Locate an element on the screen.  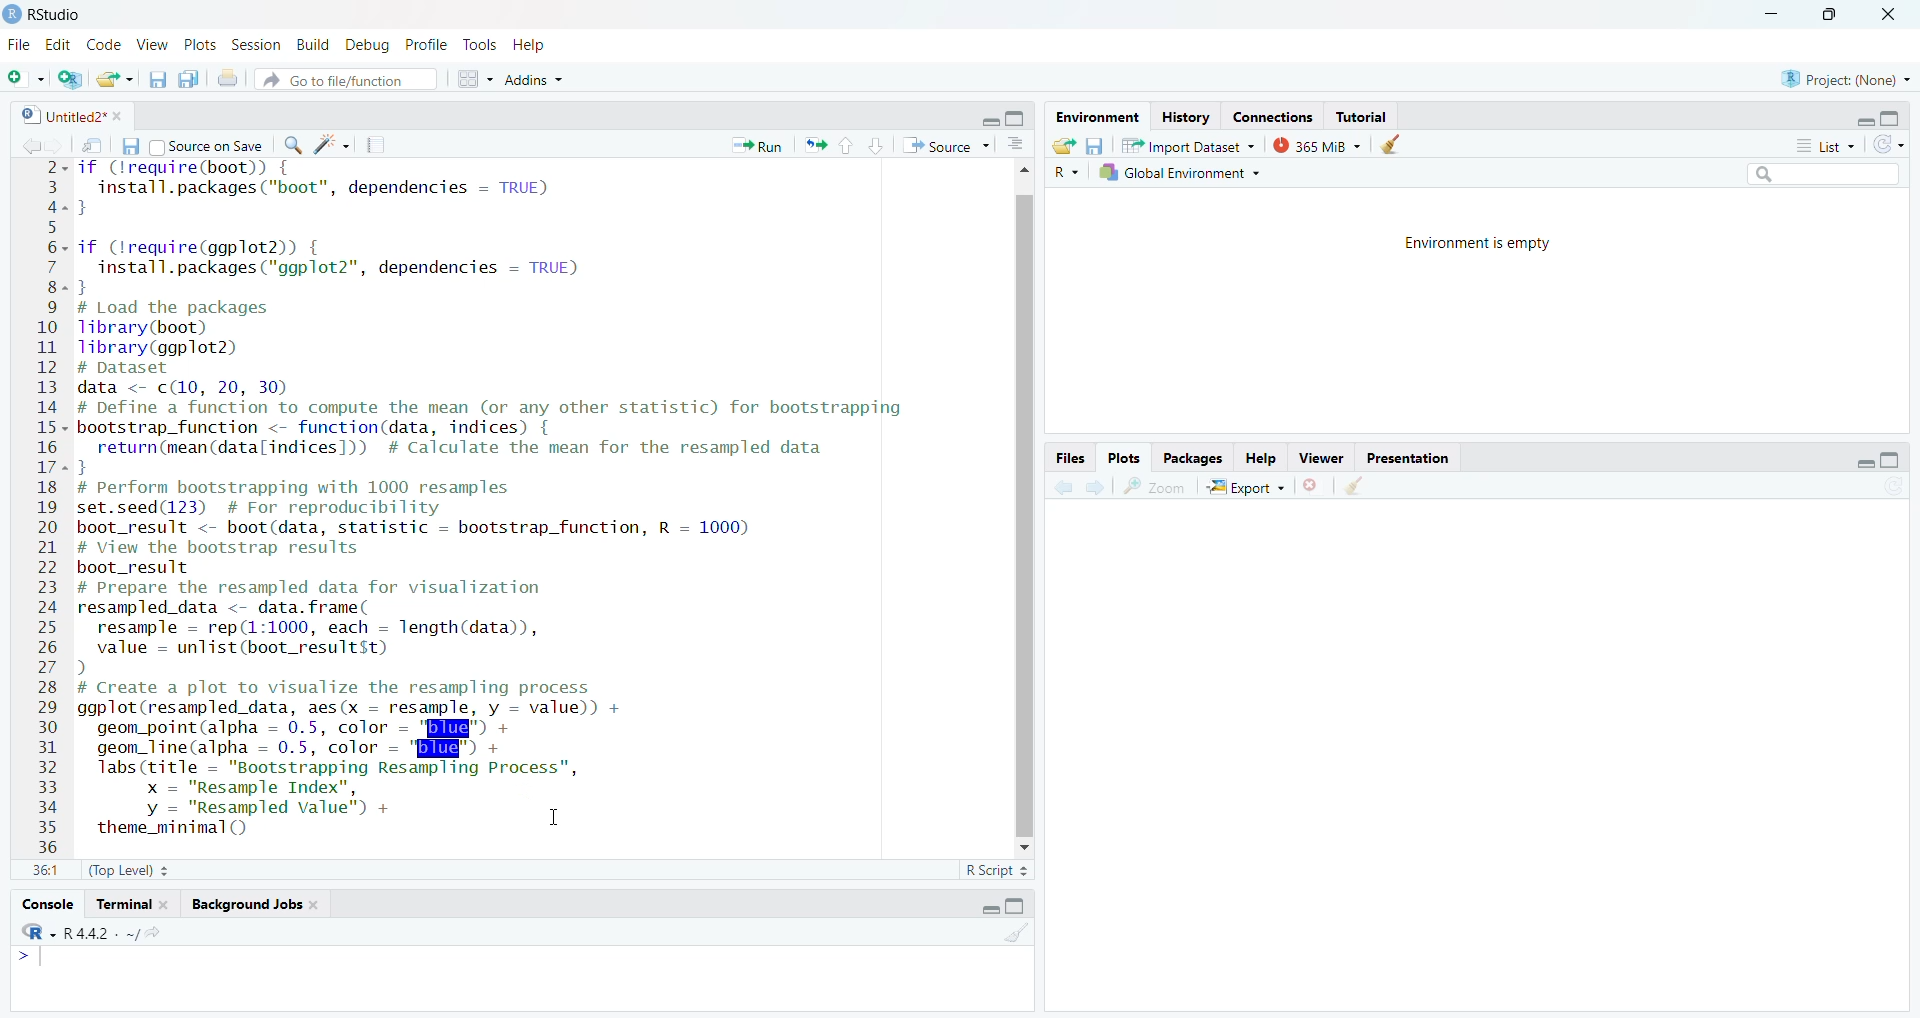
install.packages ("boot", dependencies = TRUE)
}
if (lrequire(ggplot2)) {
install.packages("ggplot2", dependencies = TRUE)
3
# Load the packages
Tibrary(boot)
Tibrary(ggplot2)
# Dataset
data <- c(10, 20, 30)
# Define a function to compute the mean (or any other statistic) for bootstrapping
bootstrap_function <- function(data, indices) {
return(mean(datalindices])) # Calculate the mean for the resampled data
3
# perform bootstrapping with 1000 resamples
set.seed(123) # For reproducibility
boot_result <- boot(data, statistic = bootstrap_function, R = 1000)
# View the bootstrap results
boot_result
# Prepare the resampled data for visualization
resampled_data <- data. frame(
resample = rep(1:1000, each = Tlength(data)),
value = unlist(boot_resultst)
)
# Create a plot to visualize the resampling process
ggplot(resampled_data, aes(x = resample, y = value)) +
geom_point(alpha = 0.5, color =" |") +
geom_line(alpha = 0.5, color = " I") +
Tabs(title = "Bootstrapping Resampling Process",
x = "Resample Index",
y = "Resampled value") + 1
theme_minimal () is located at coordinates (506, 509).